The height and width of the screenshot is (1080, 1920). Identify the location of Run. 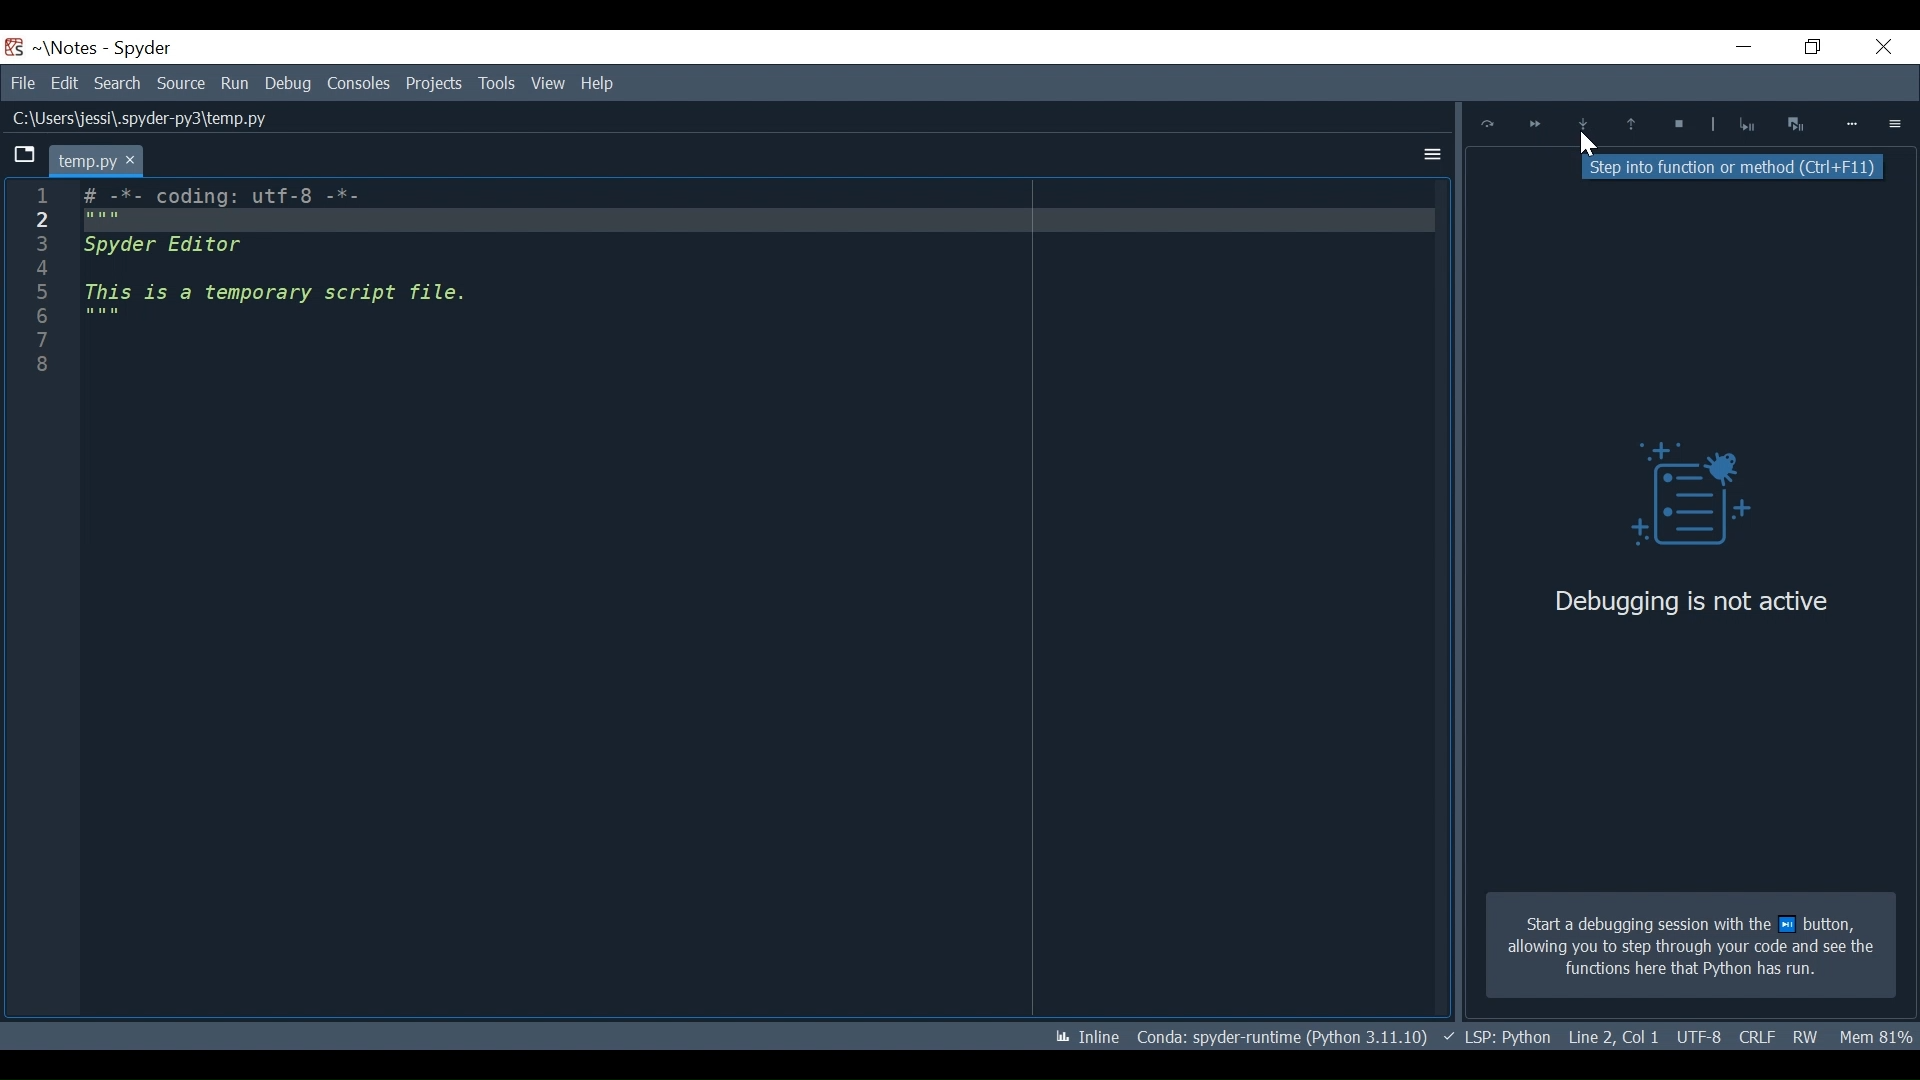
(236, 83).